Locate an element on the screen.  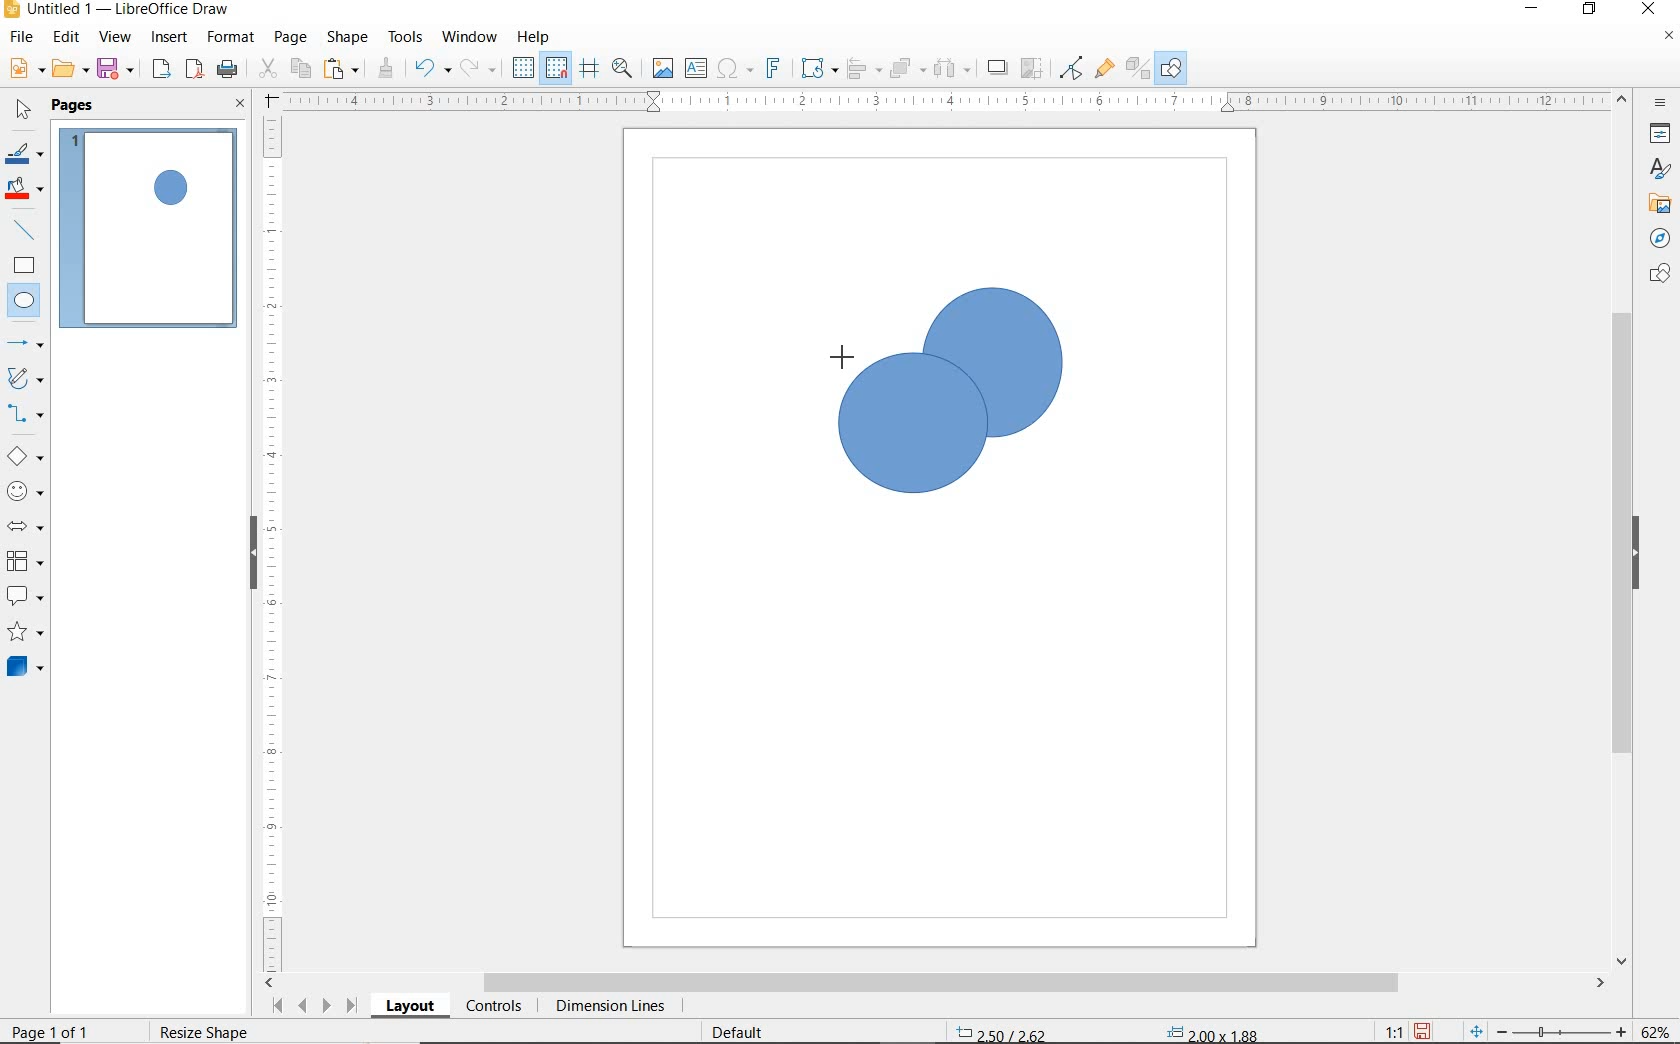
HIDE is located at coordinates (1641, 553).